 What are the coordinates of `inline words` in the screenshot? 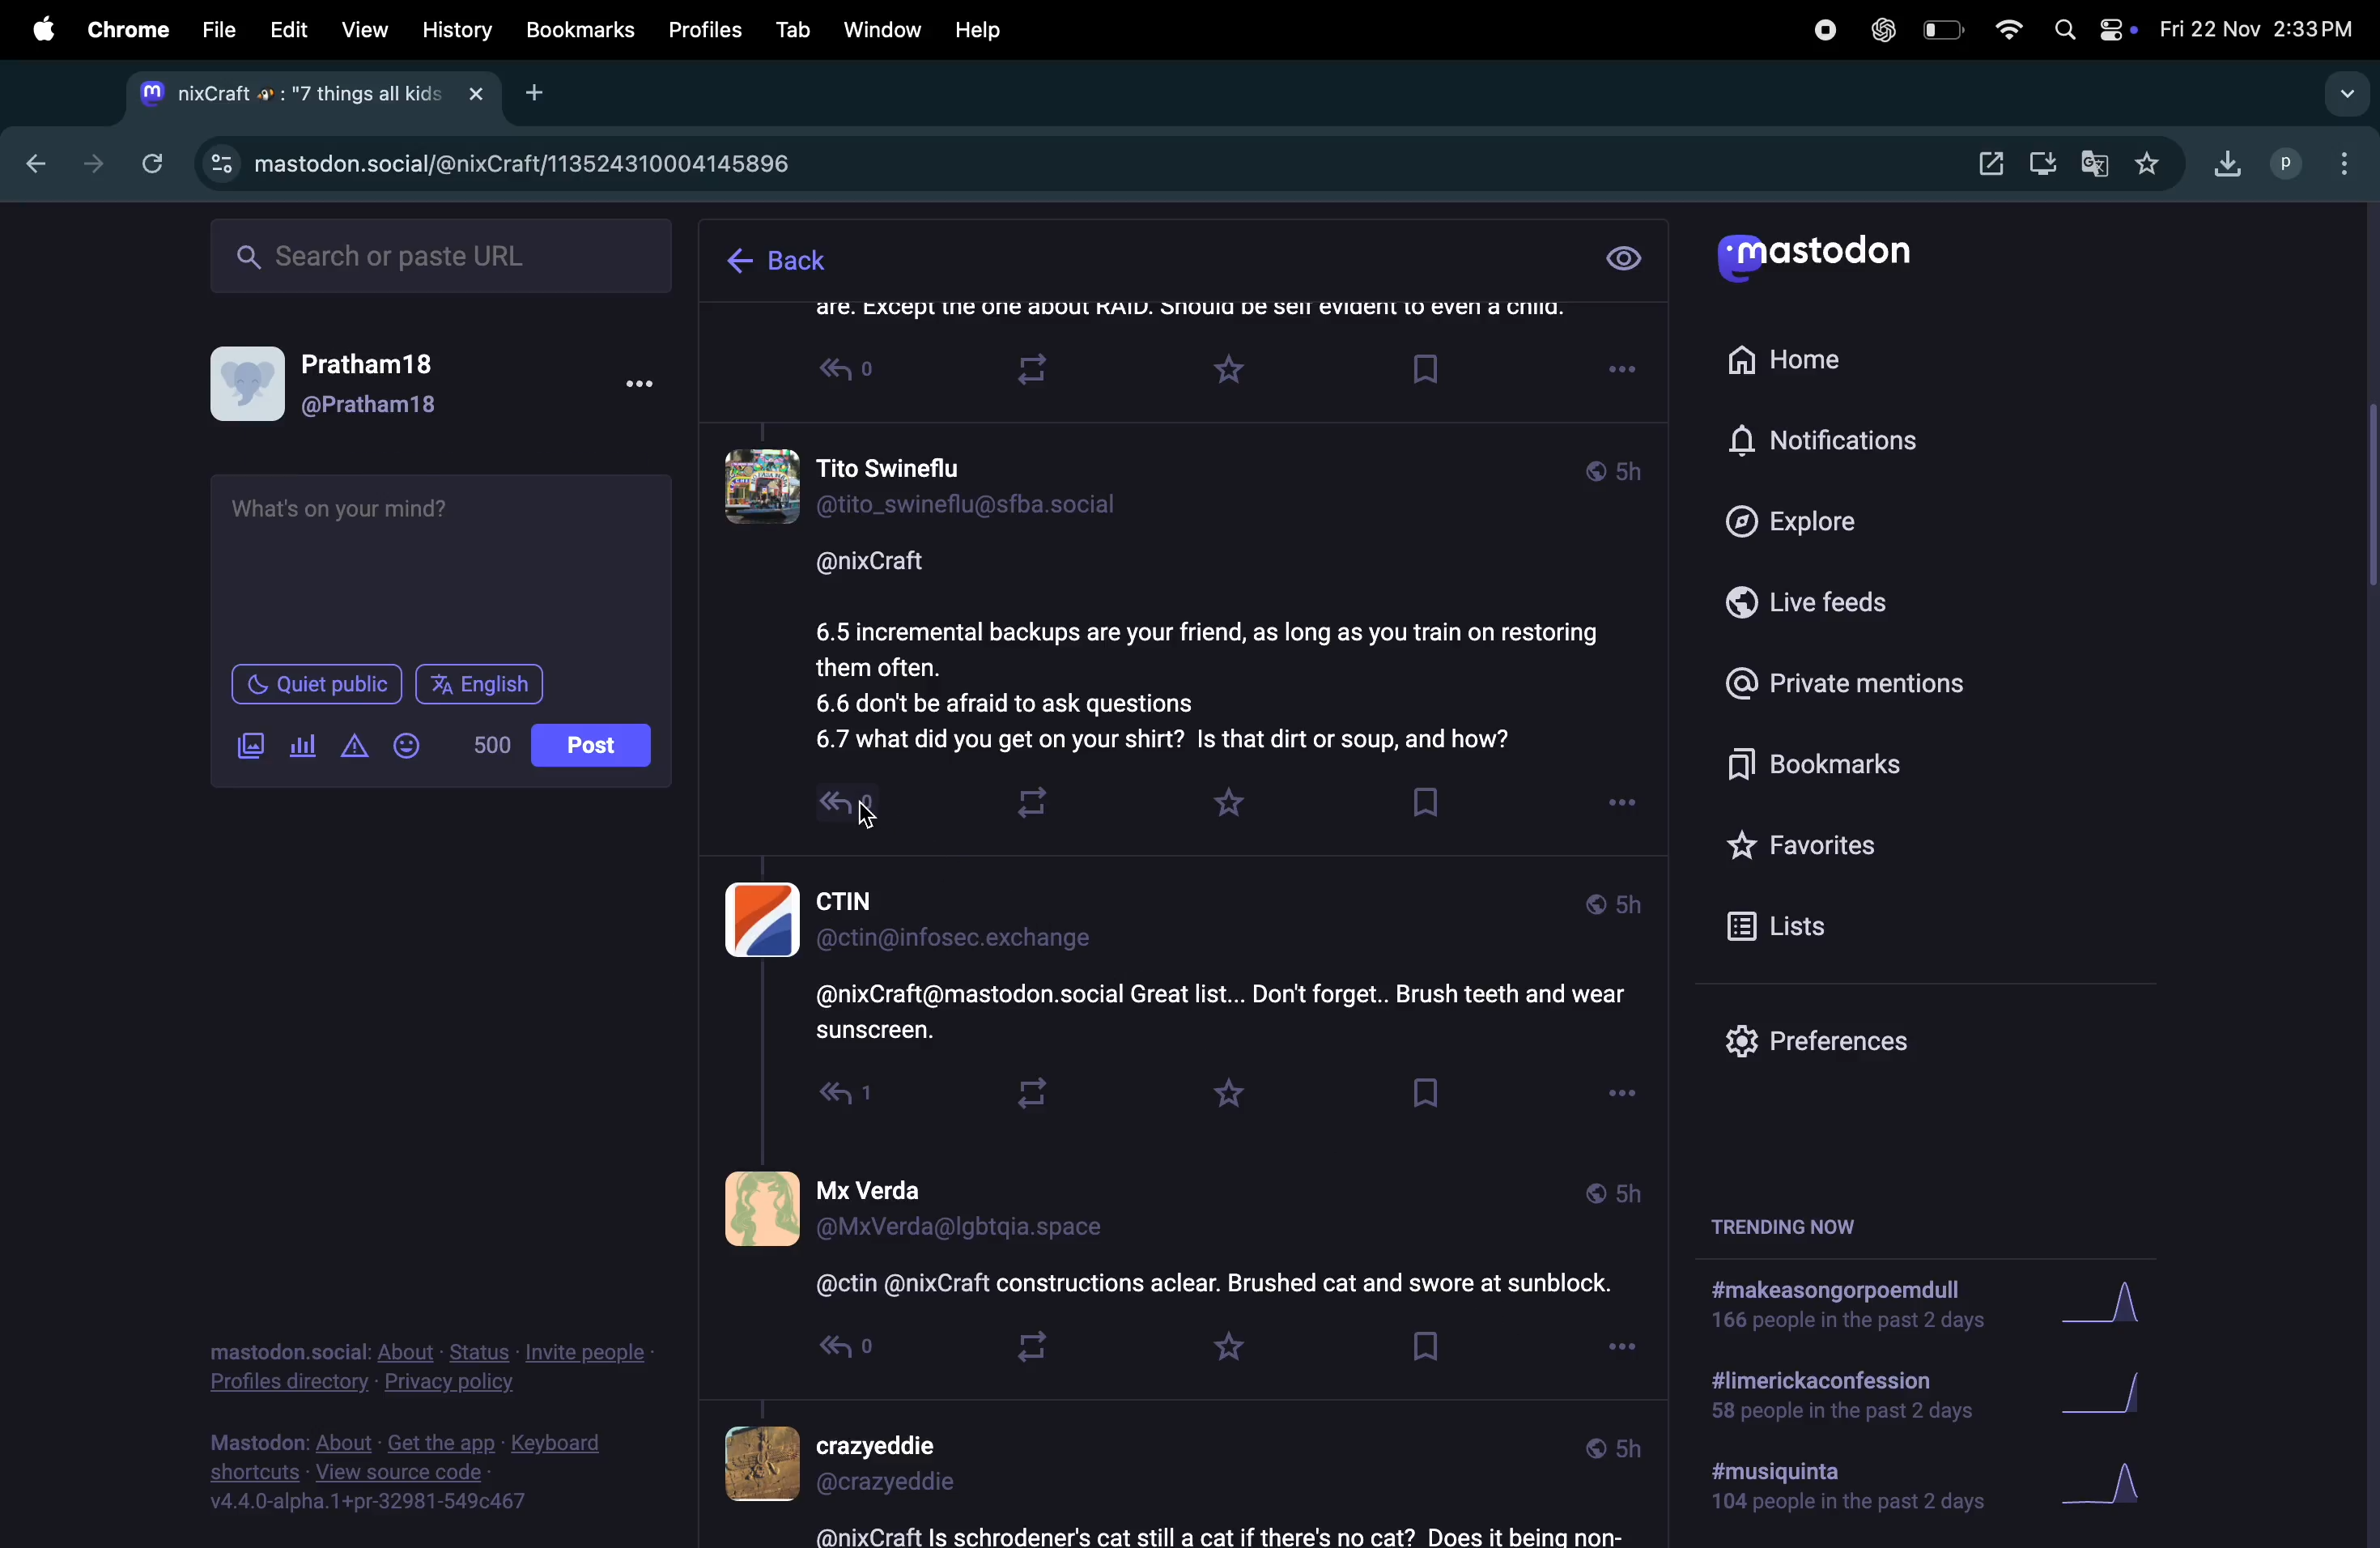 It's located at (482, 743).